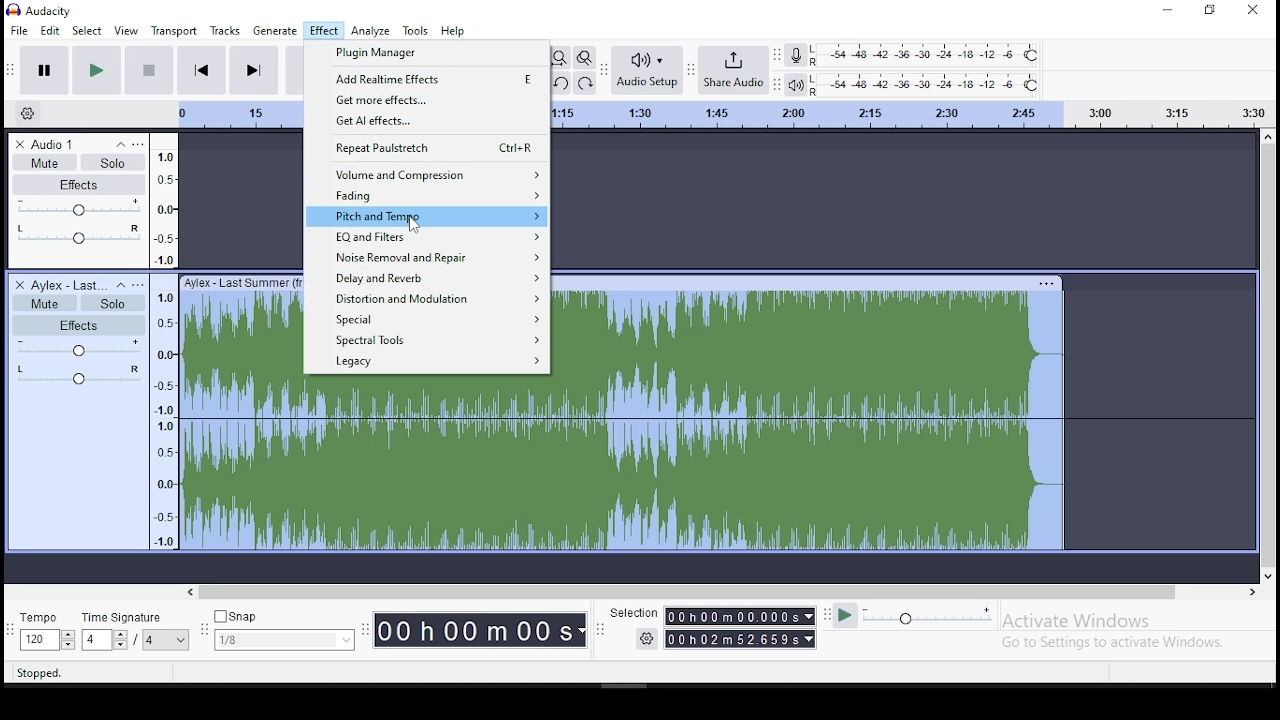  Describe the element at coordinates (1268, 357) in the screenshot. I see `scroll bar` at that location.